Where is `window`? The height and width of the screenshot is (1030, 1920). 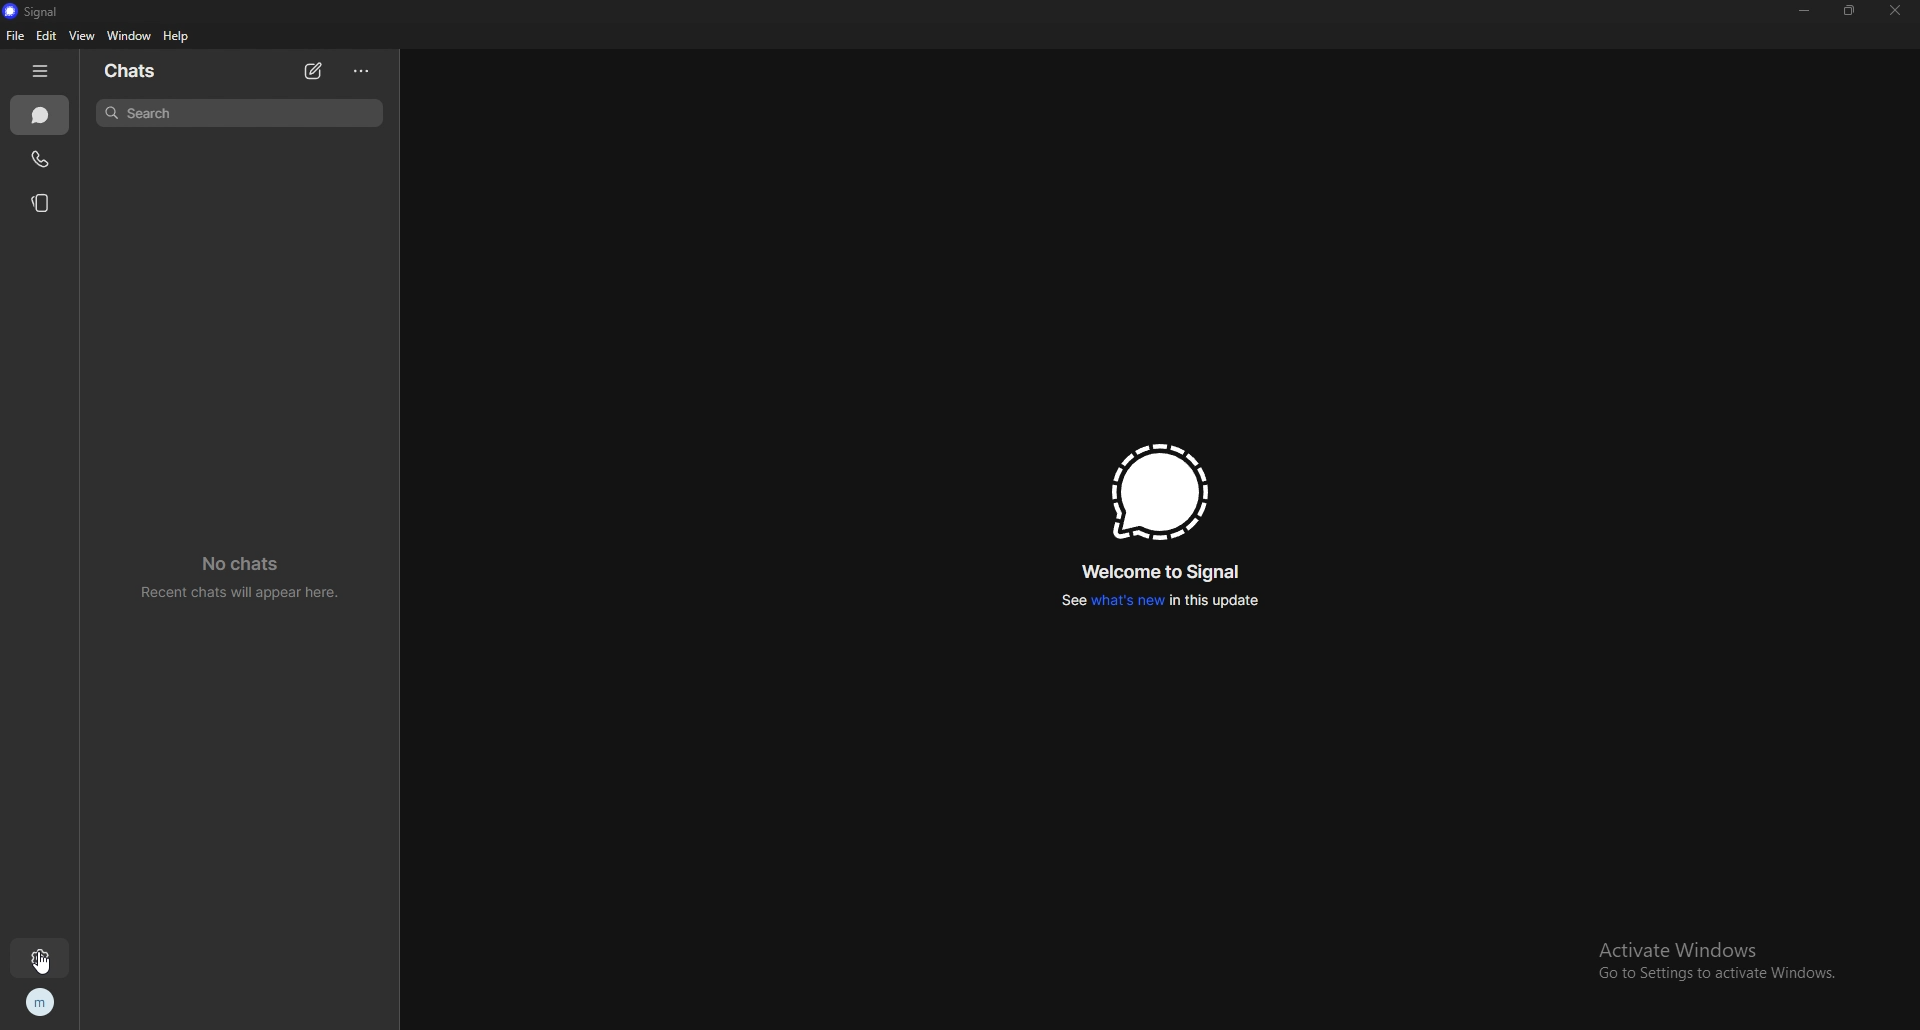
window is located at coordinates (132, 35).